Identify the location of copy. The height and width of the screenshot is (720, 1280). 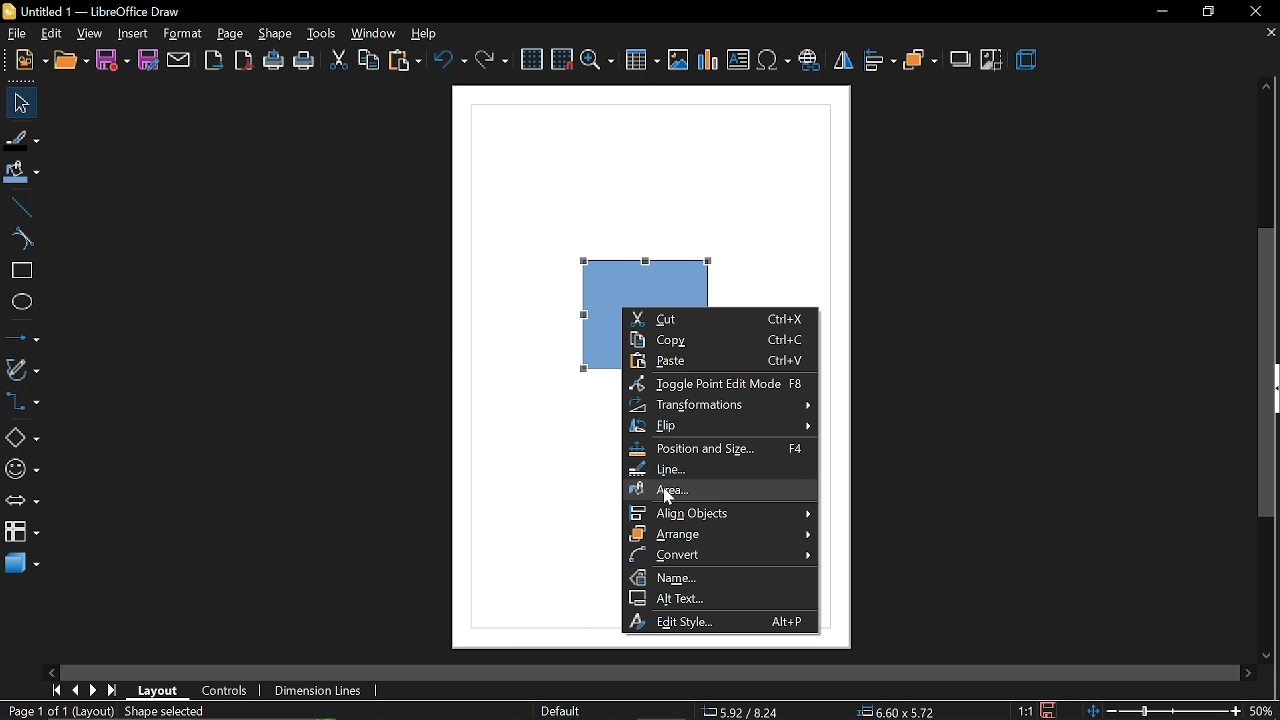
(370, 61).